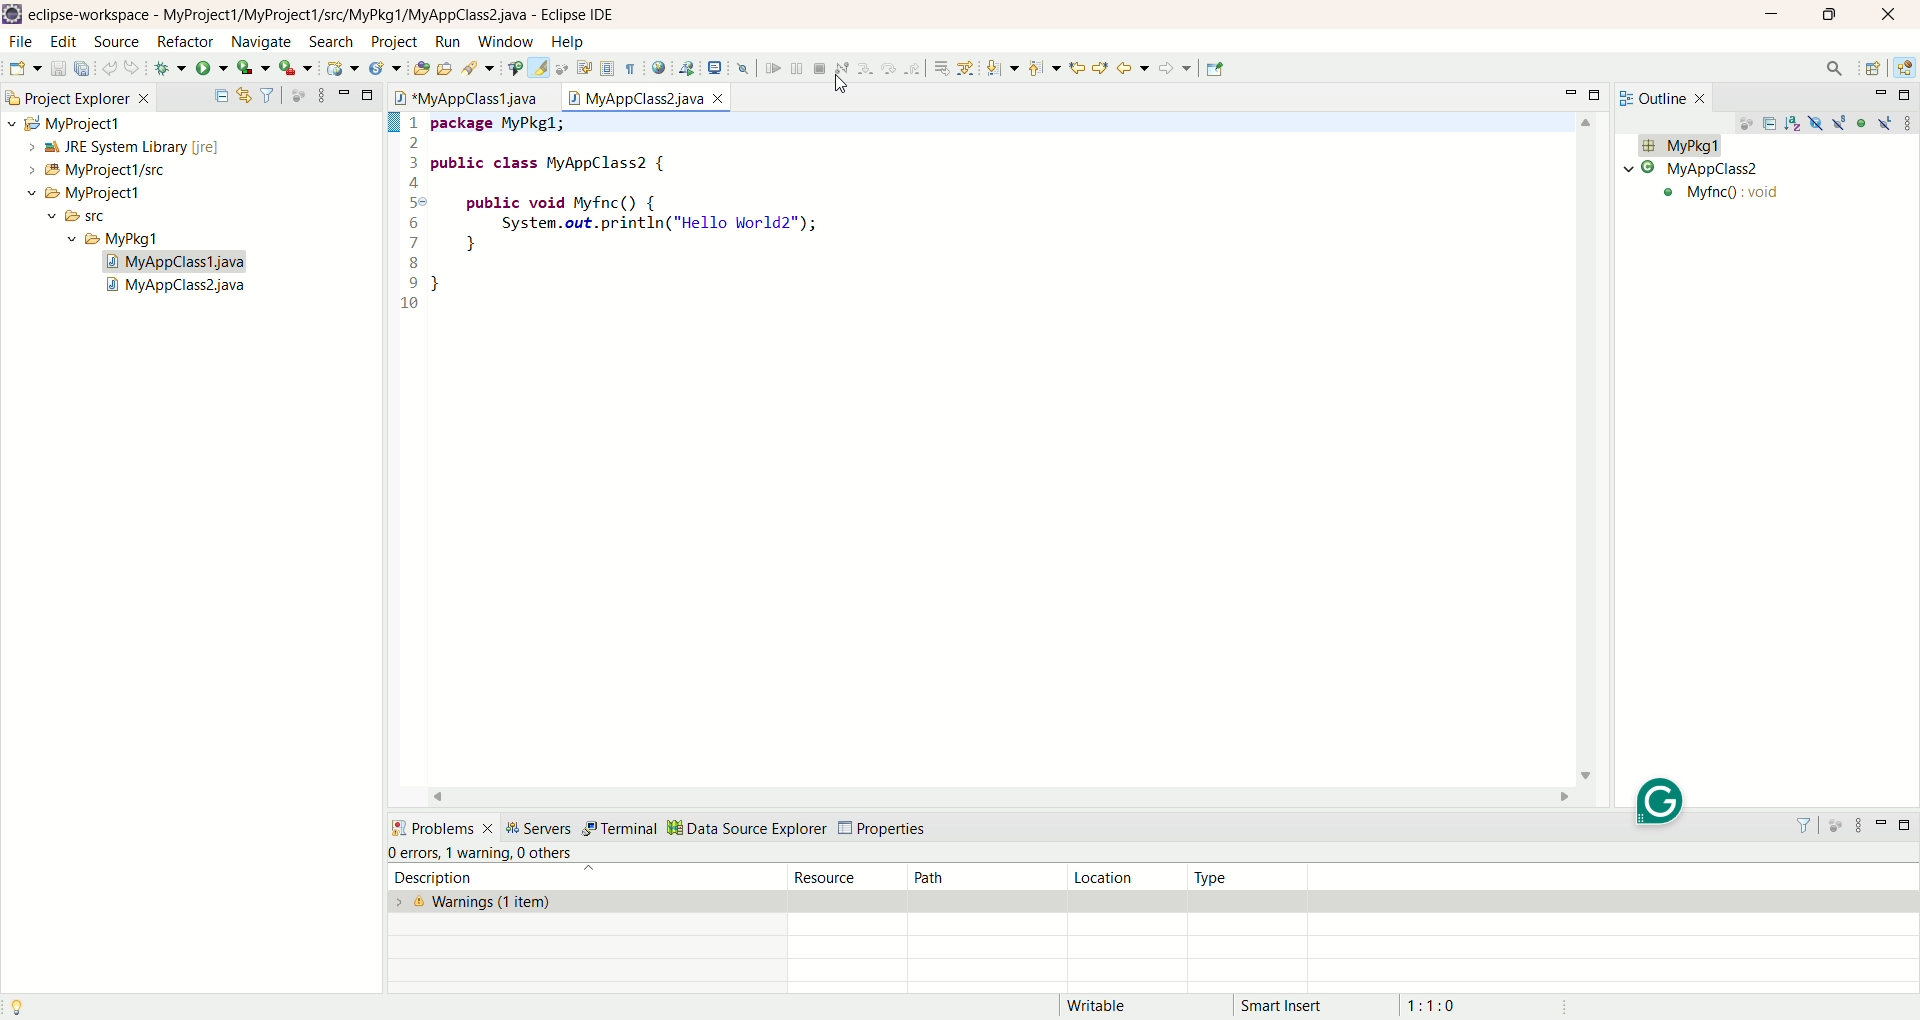  What do you see at coordinates (1126, 877) in the screenshot?
I see `location` at bounding box center [1126, 877].